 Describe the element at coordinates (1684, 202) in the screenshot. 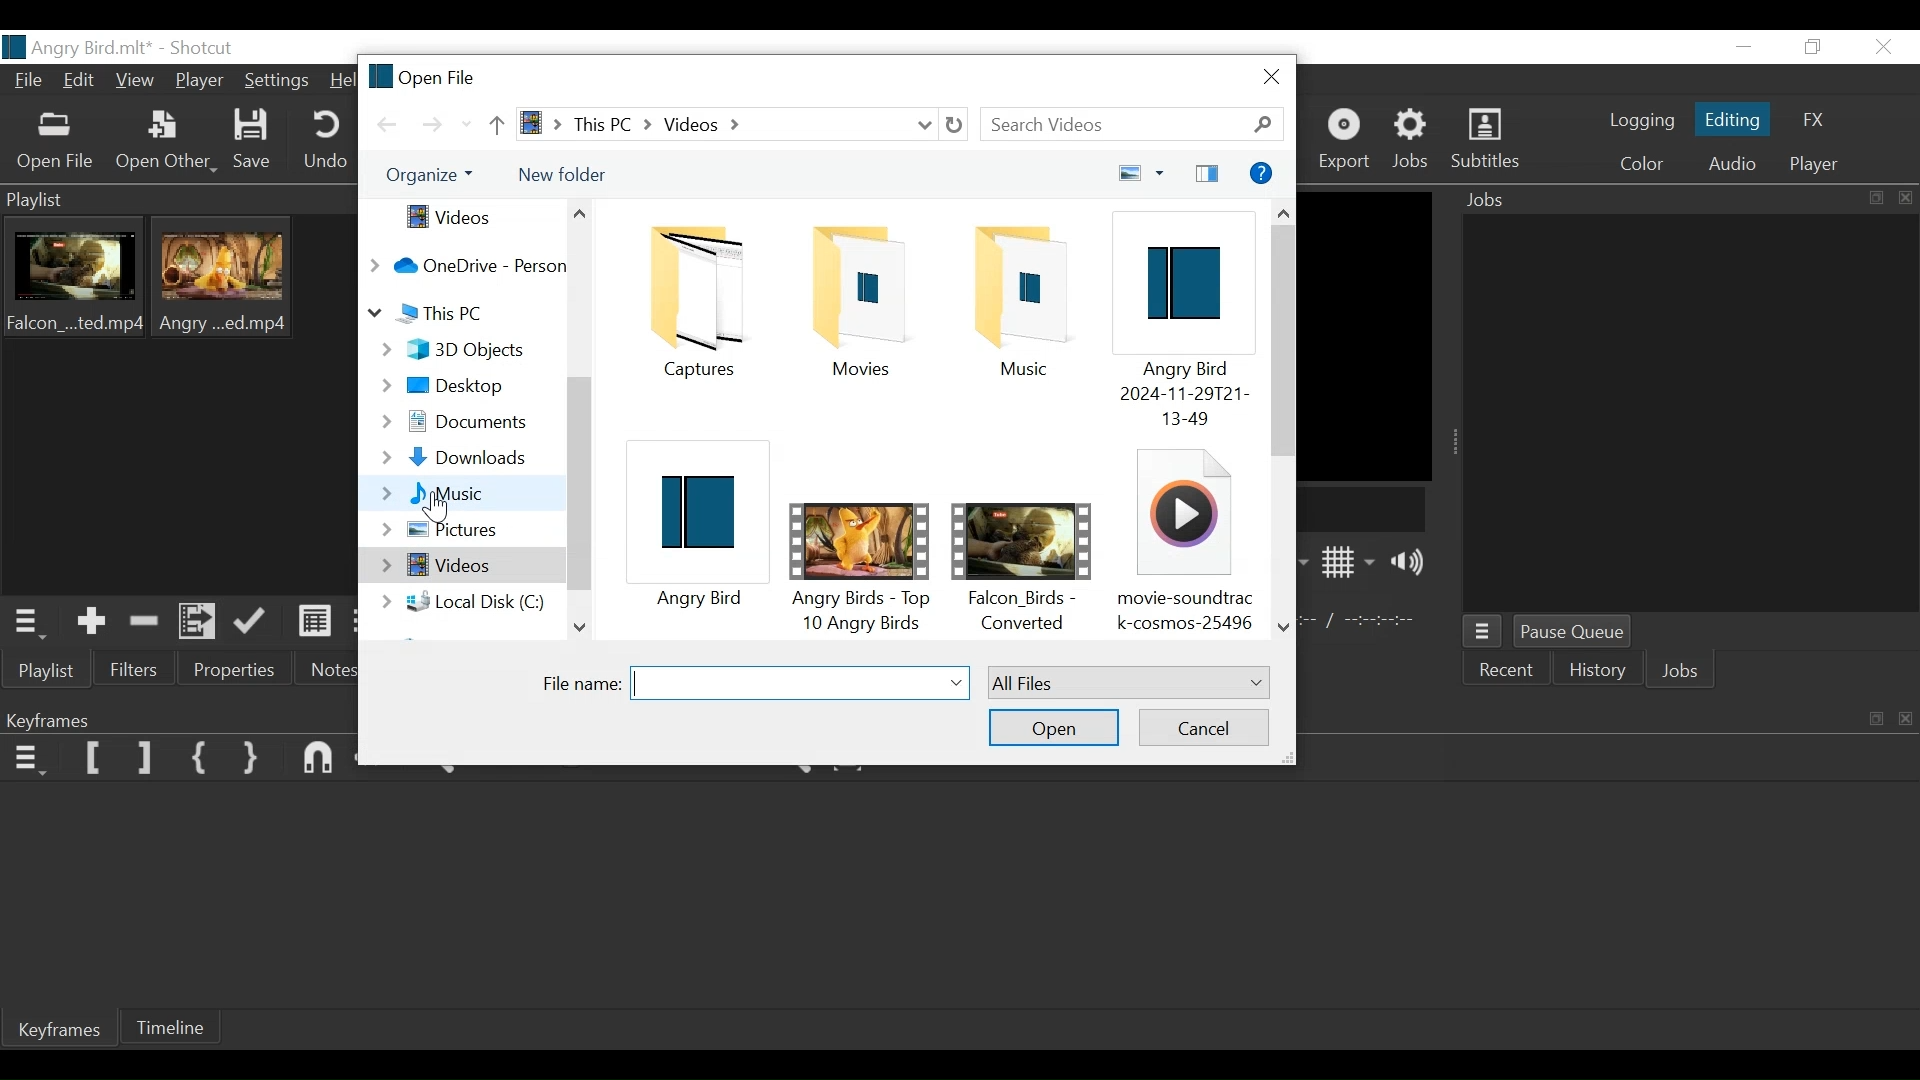

I see `Jobs Panel` at that location.